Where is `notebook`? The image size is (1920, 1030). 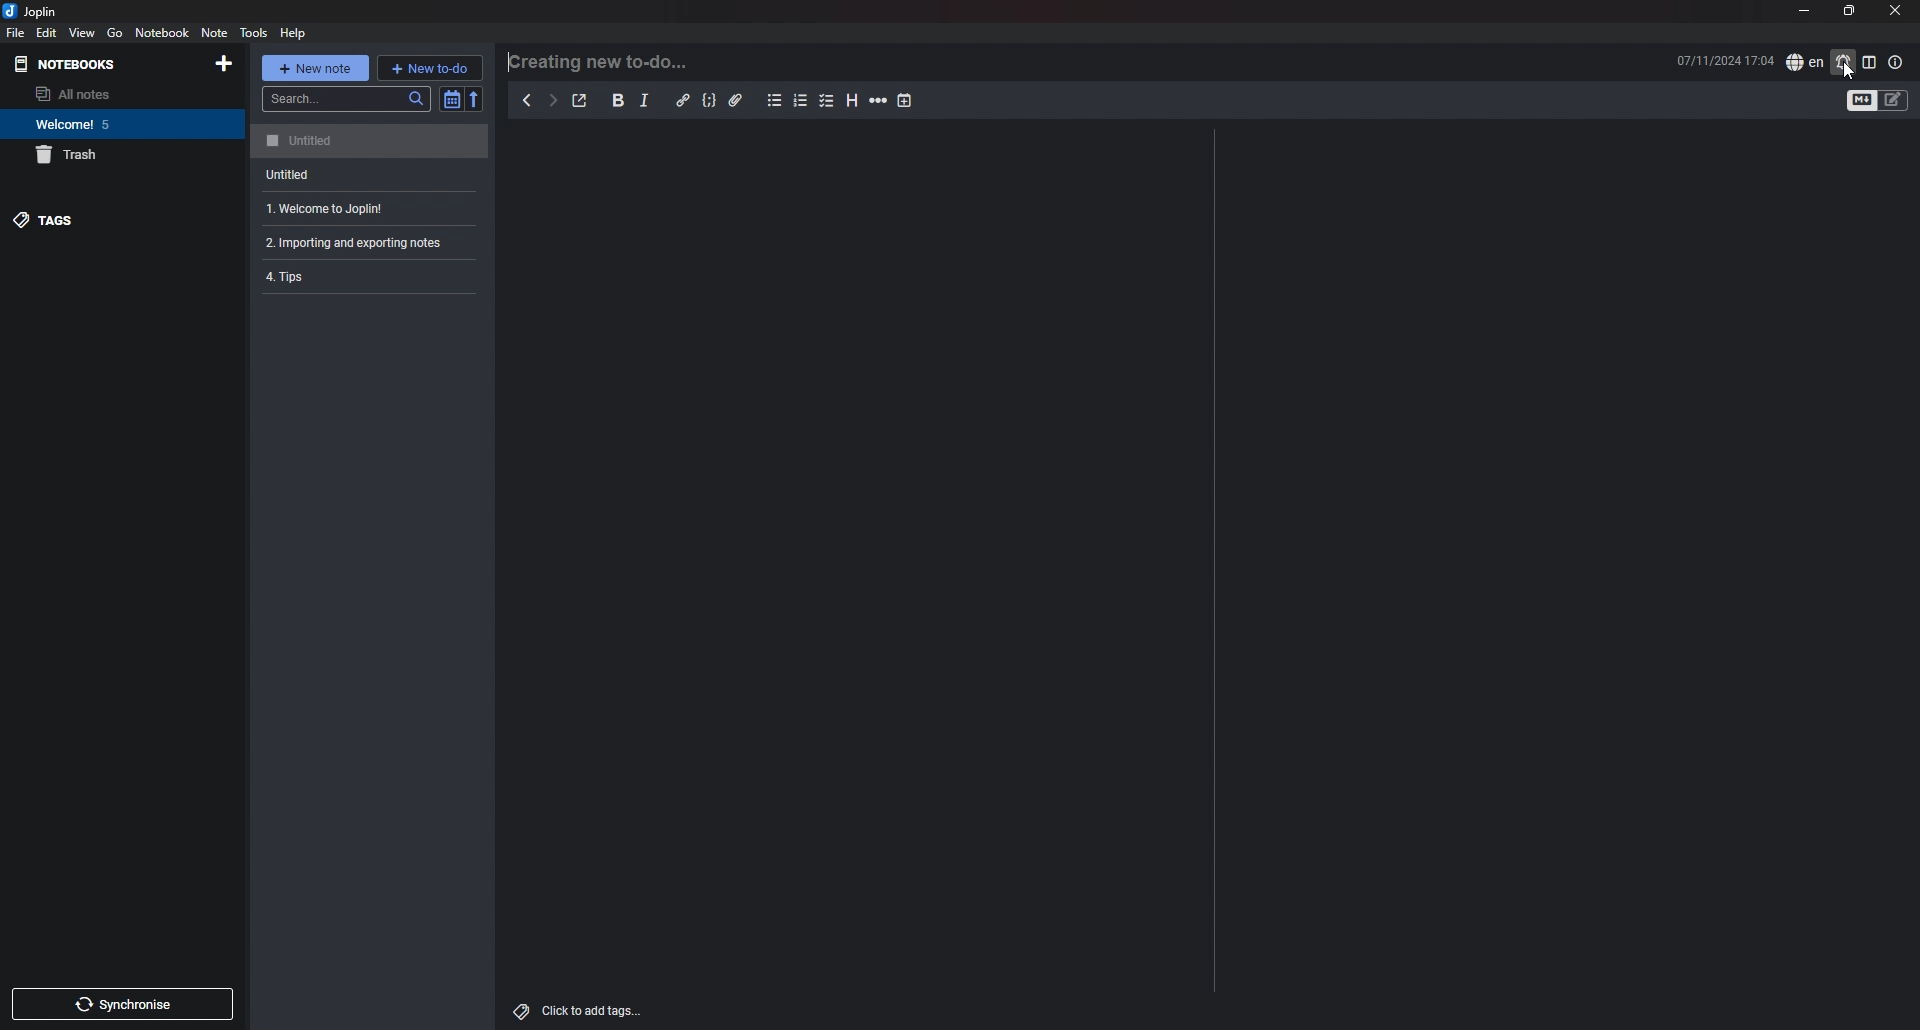 notebook is located at coordinates (163, 32).